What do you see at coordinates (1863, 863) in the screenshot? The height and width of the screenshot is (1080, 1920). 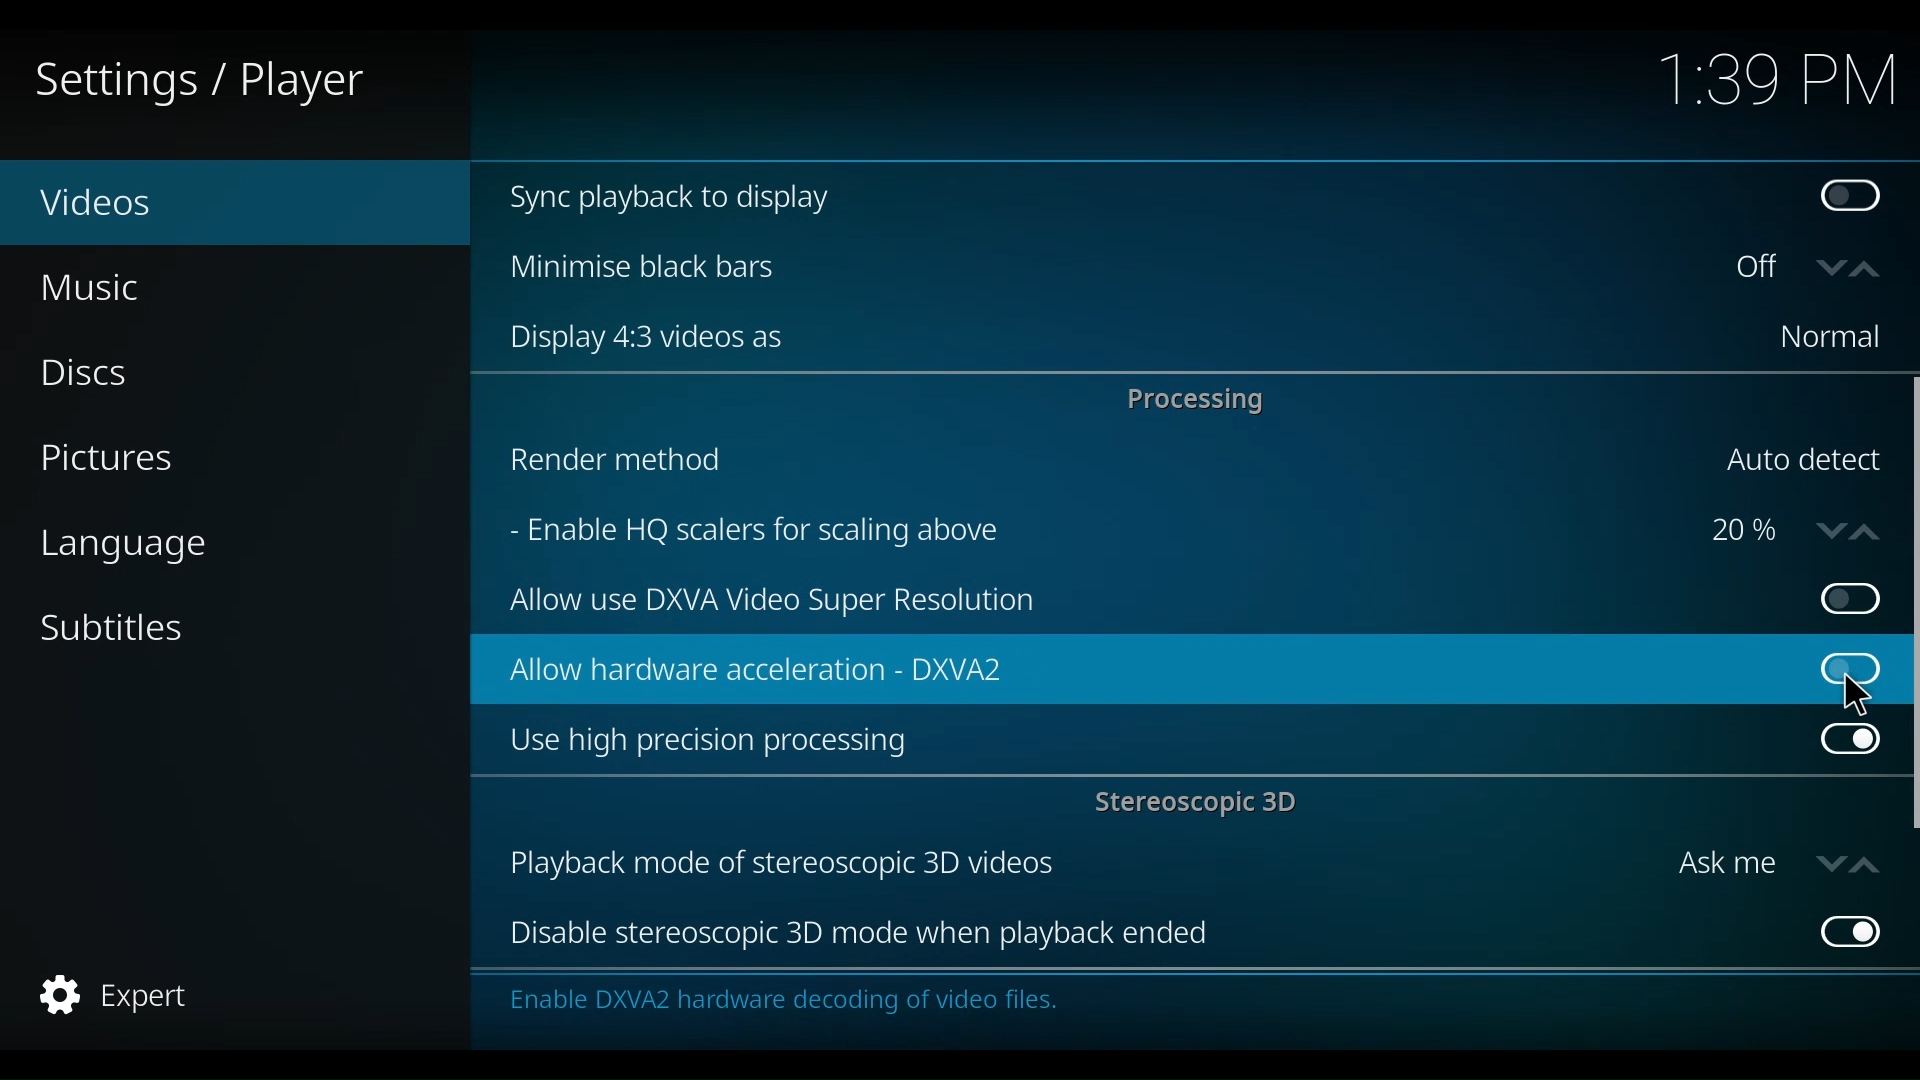 I see `up` at bounding box center [1863, 863].